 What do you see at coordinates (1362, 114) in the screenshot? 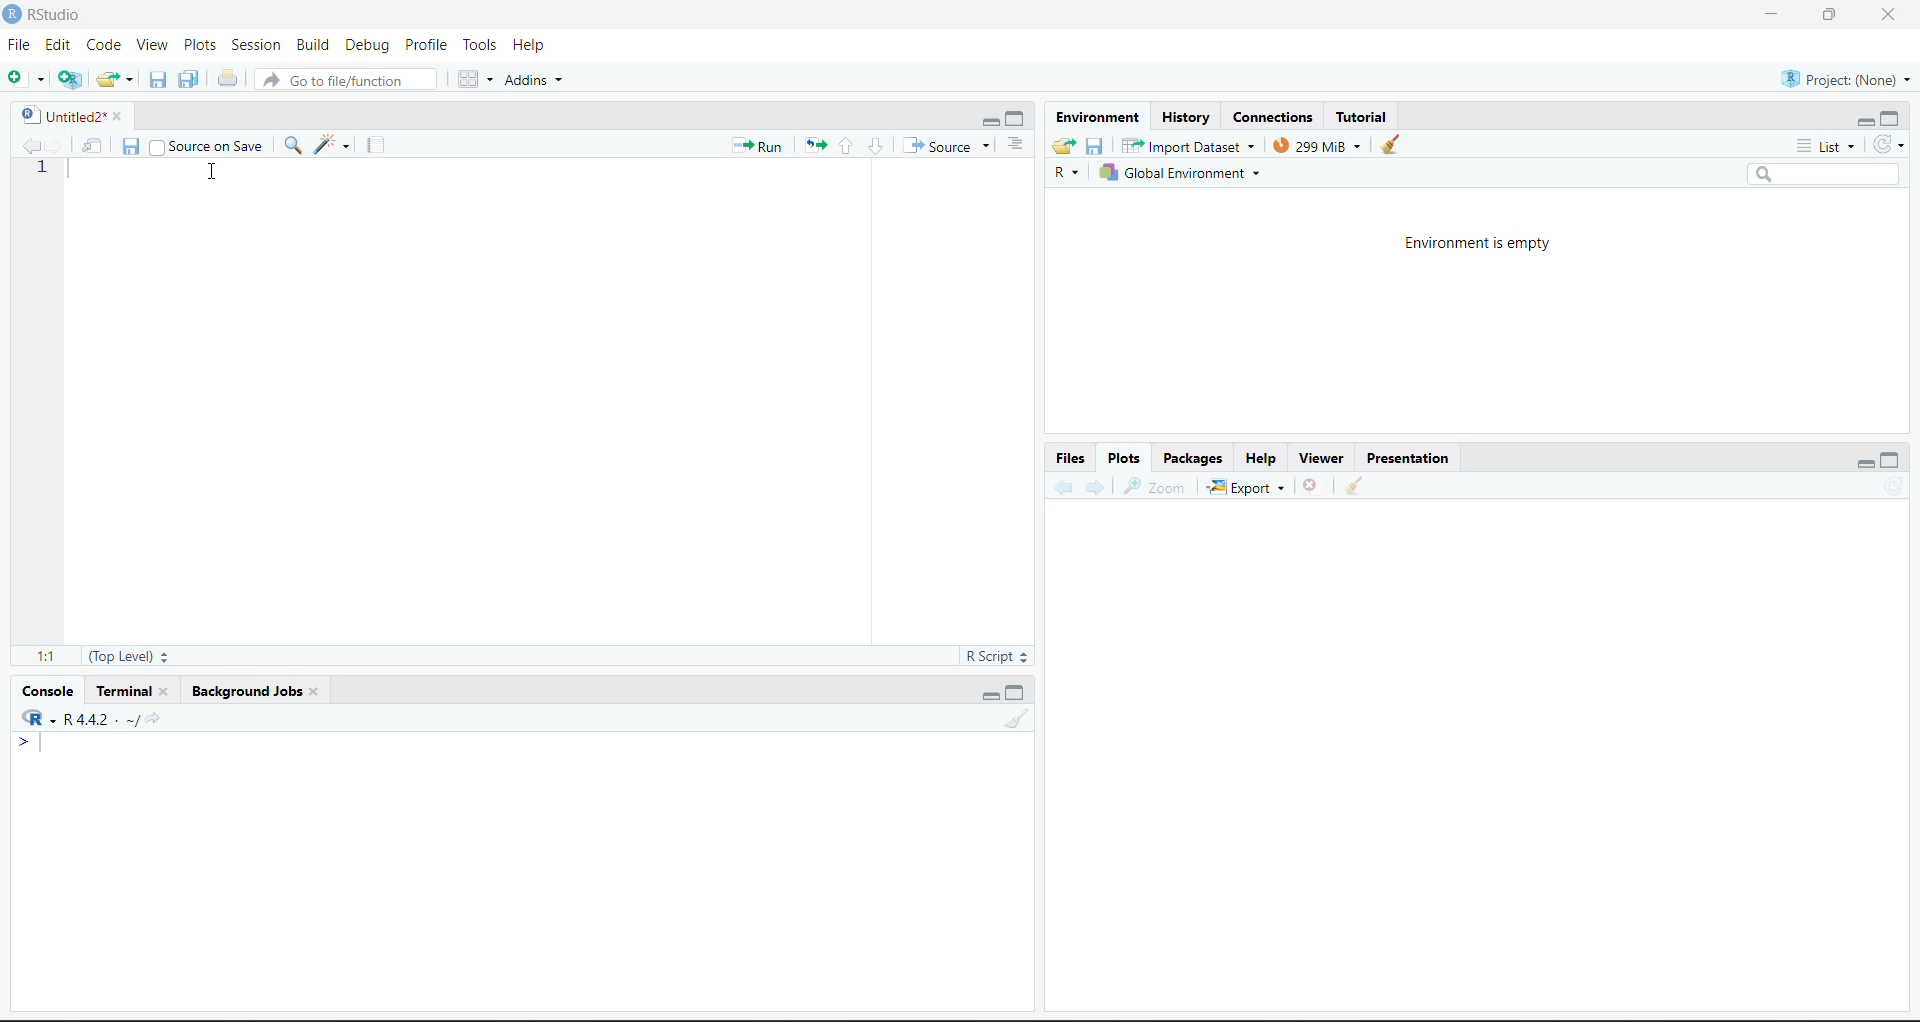
I see `Tutorial` at bounding box center [1362, 114].